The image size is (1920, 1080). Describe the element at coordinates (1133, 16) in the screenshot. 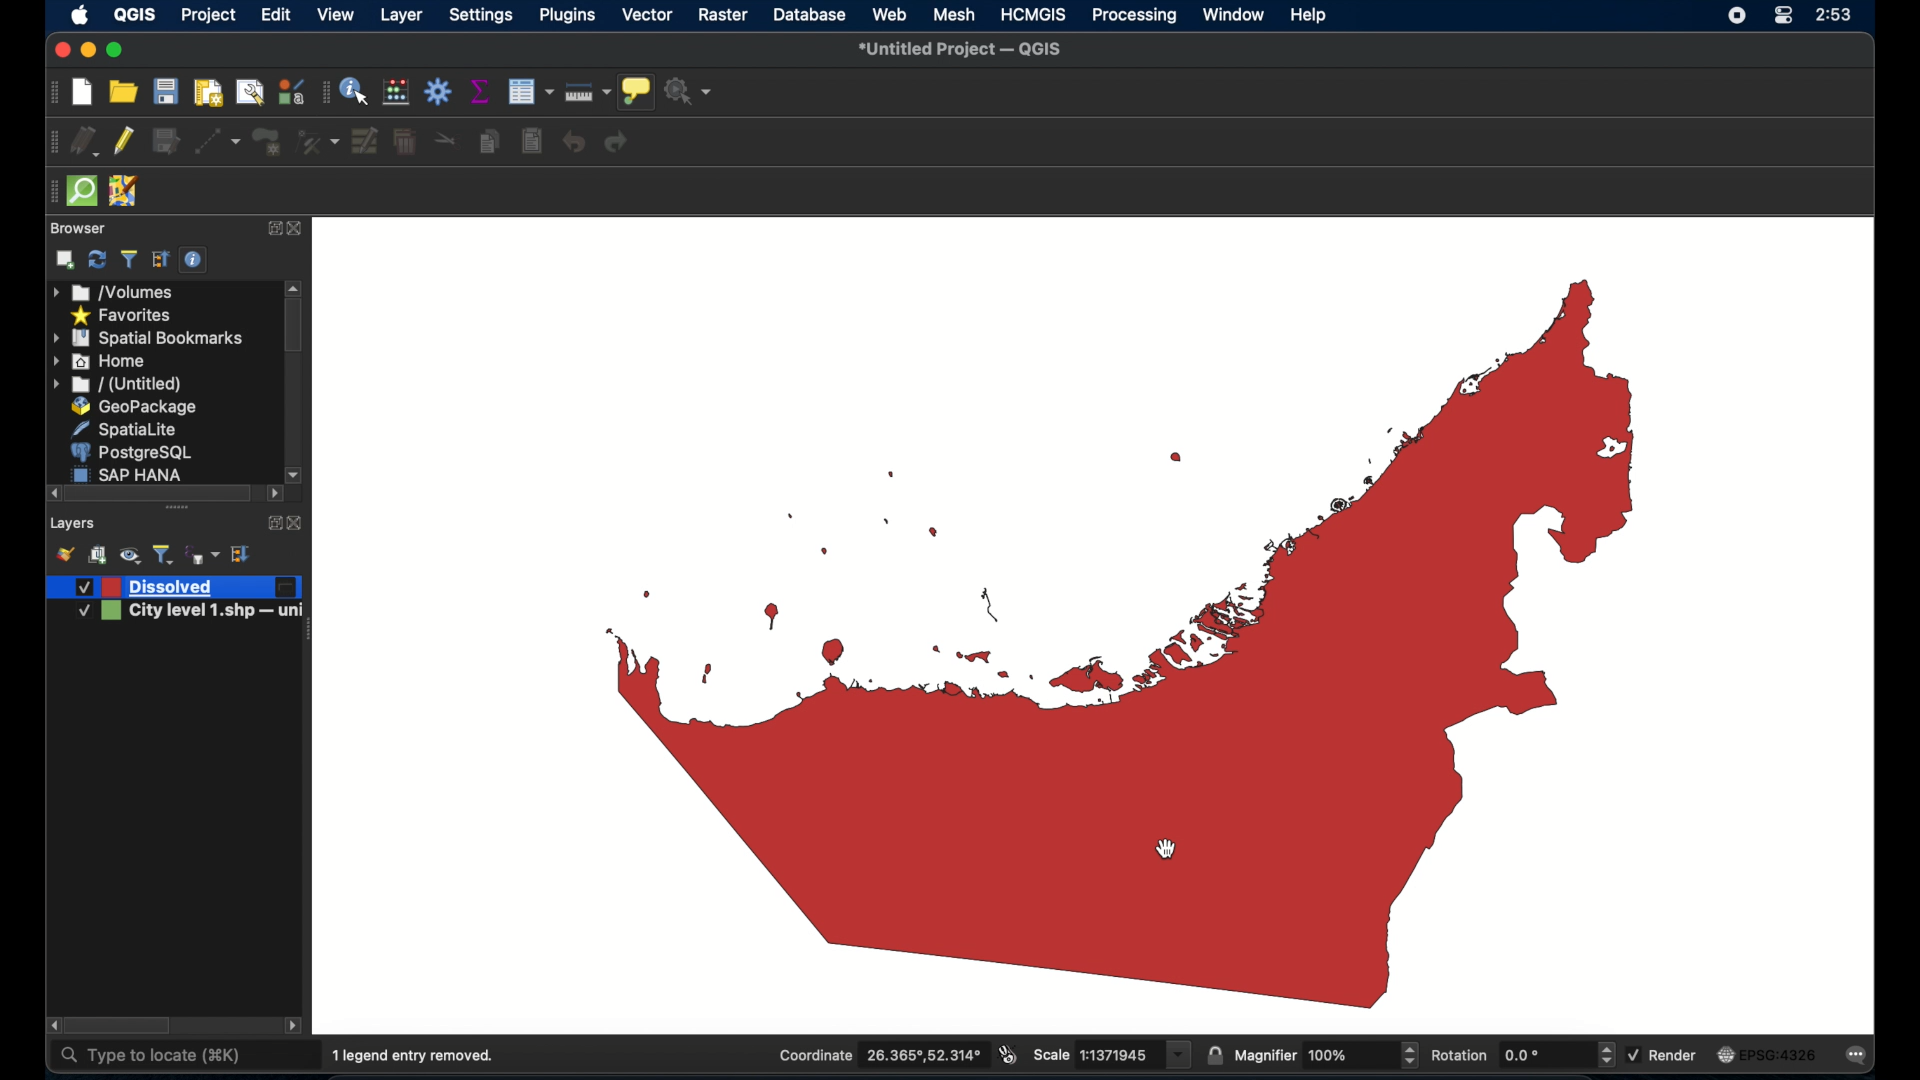

I see `processing` at that location.